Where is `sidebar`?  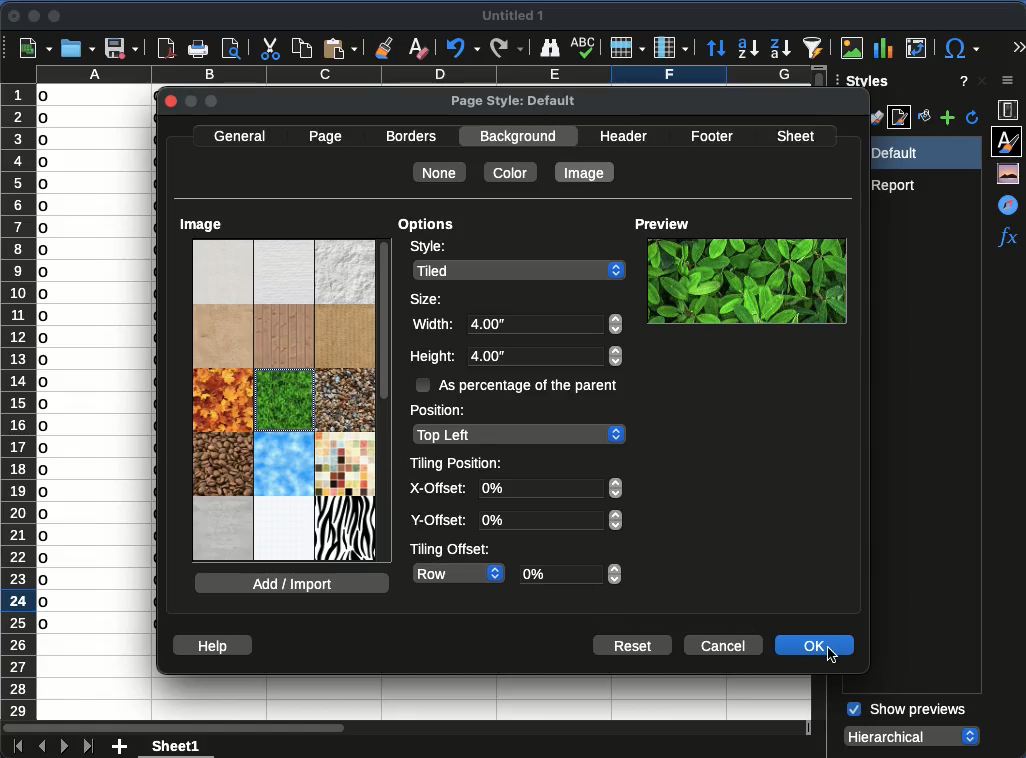 sidebar is located at coordinates (1009, 82).